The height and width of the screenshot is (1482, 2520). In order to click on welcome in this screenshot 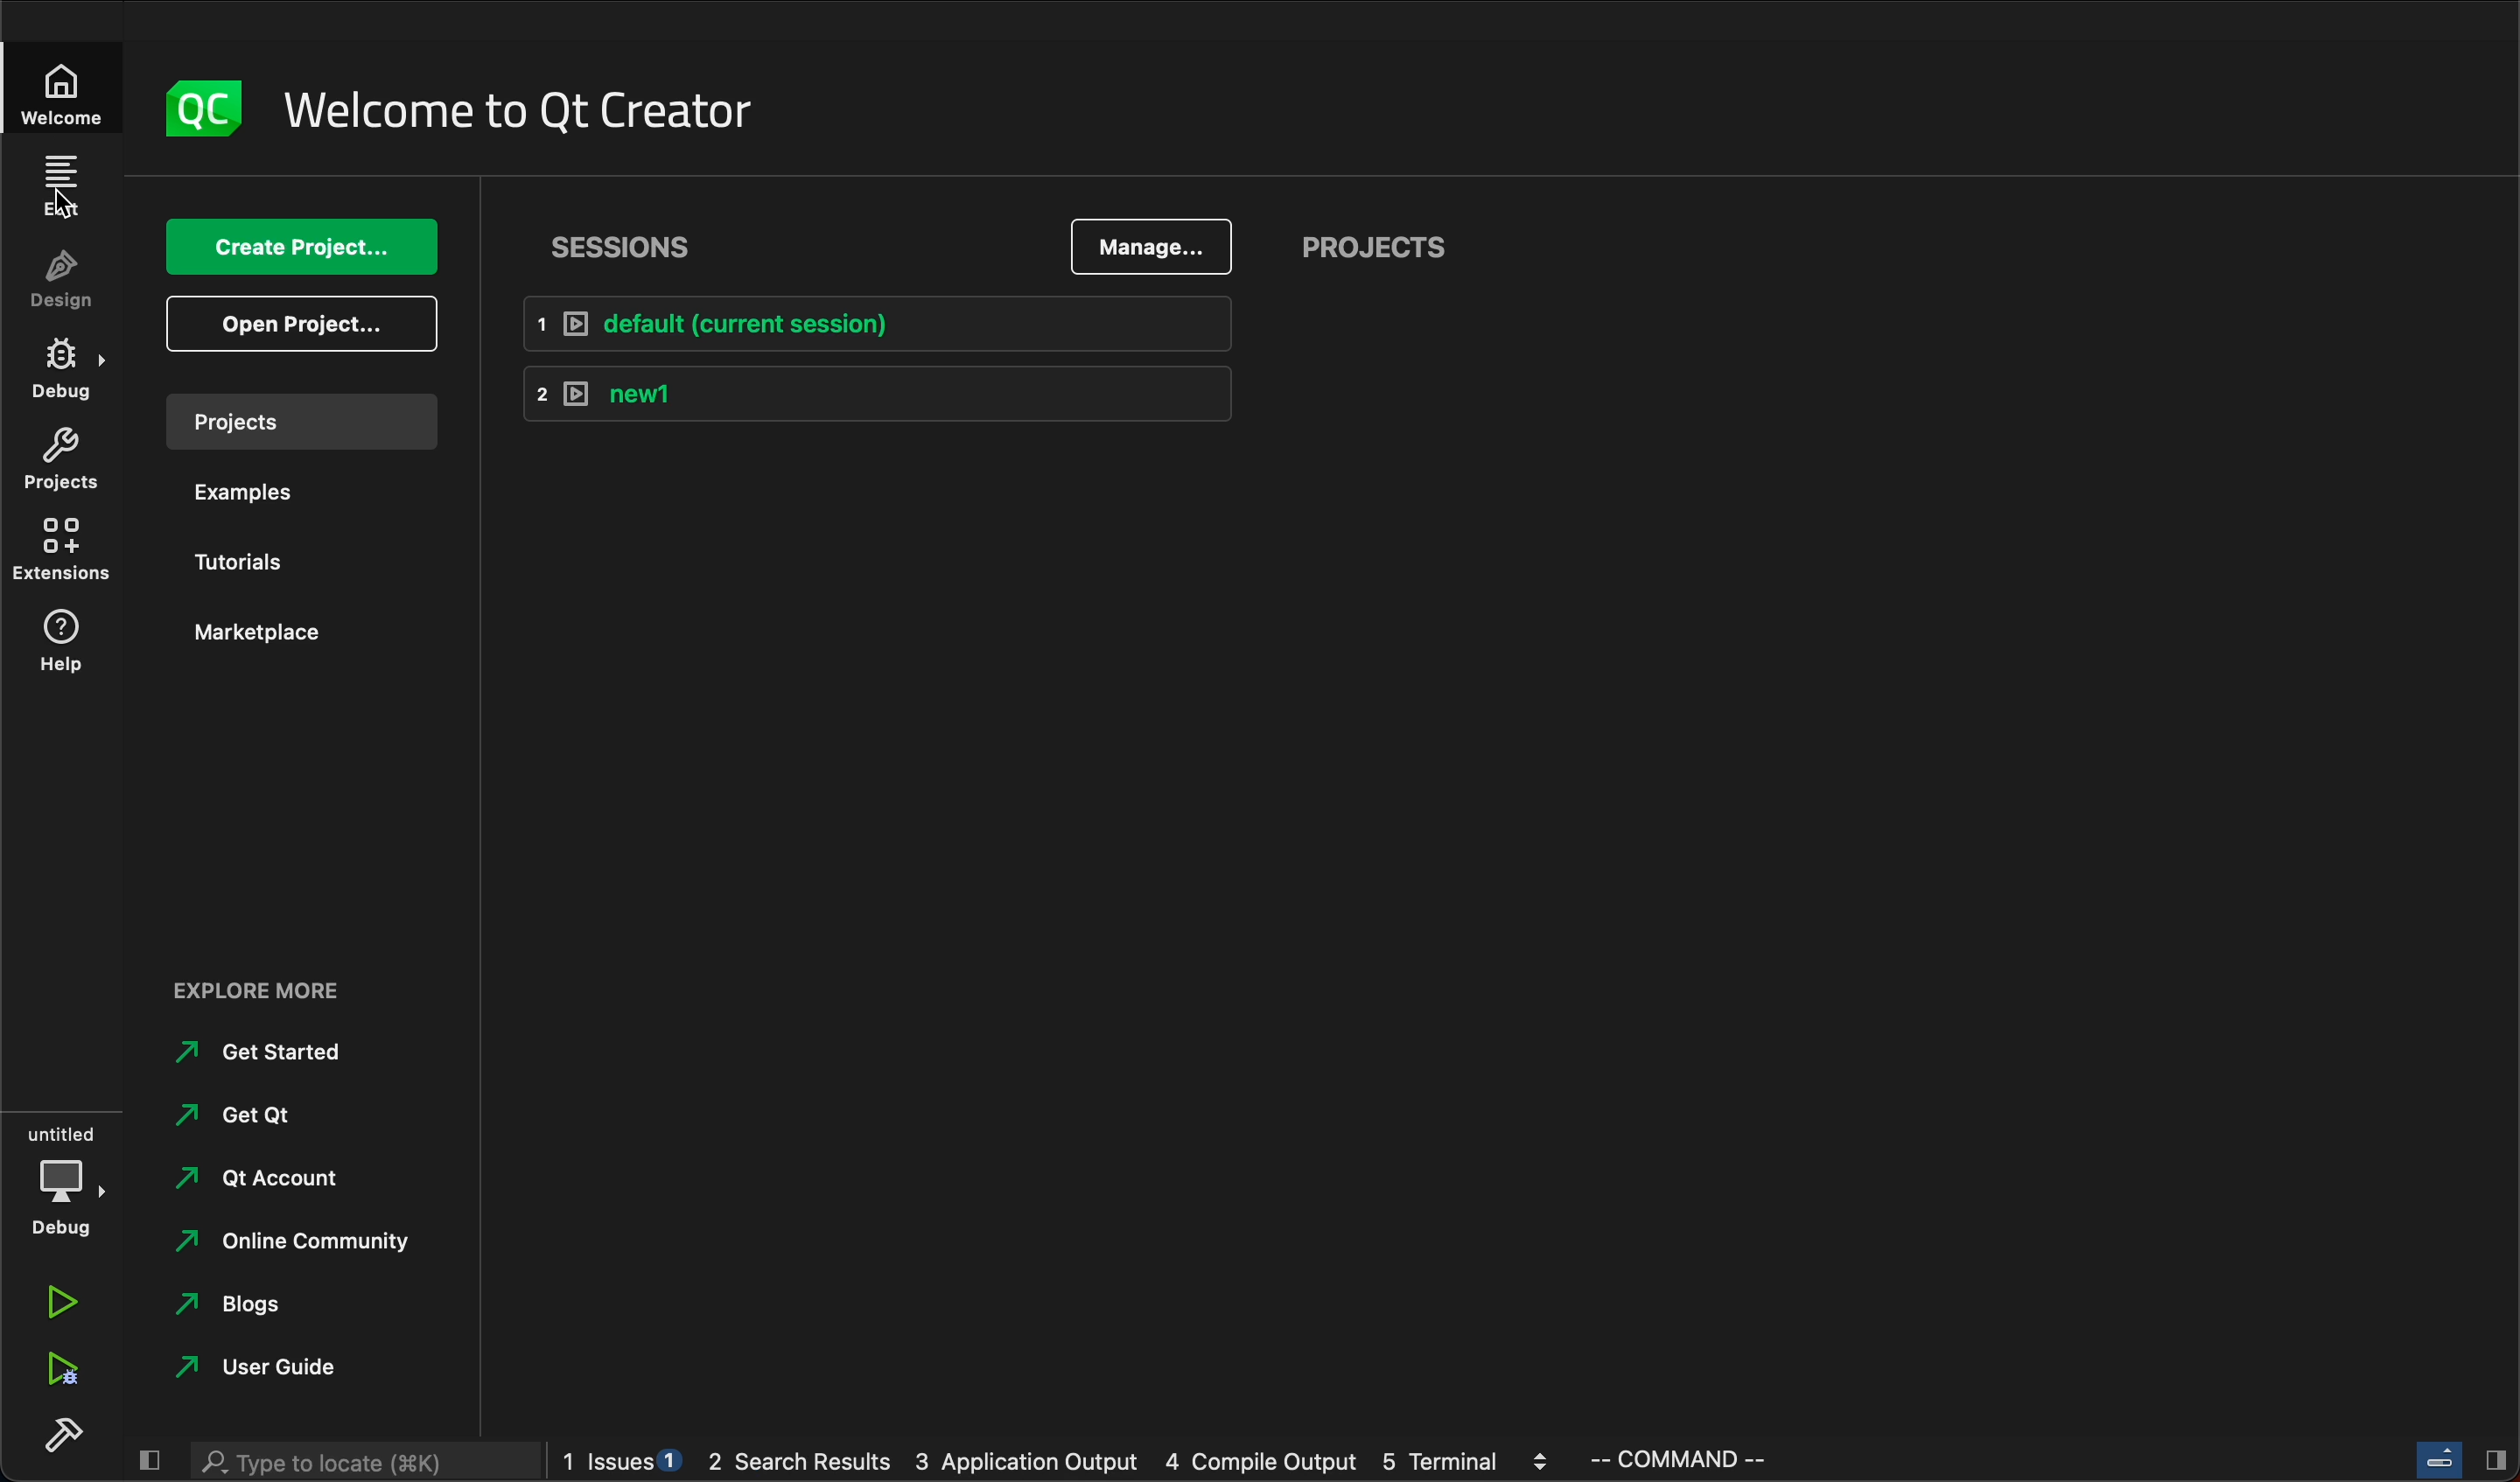, I will do `click(517, 111)`.